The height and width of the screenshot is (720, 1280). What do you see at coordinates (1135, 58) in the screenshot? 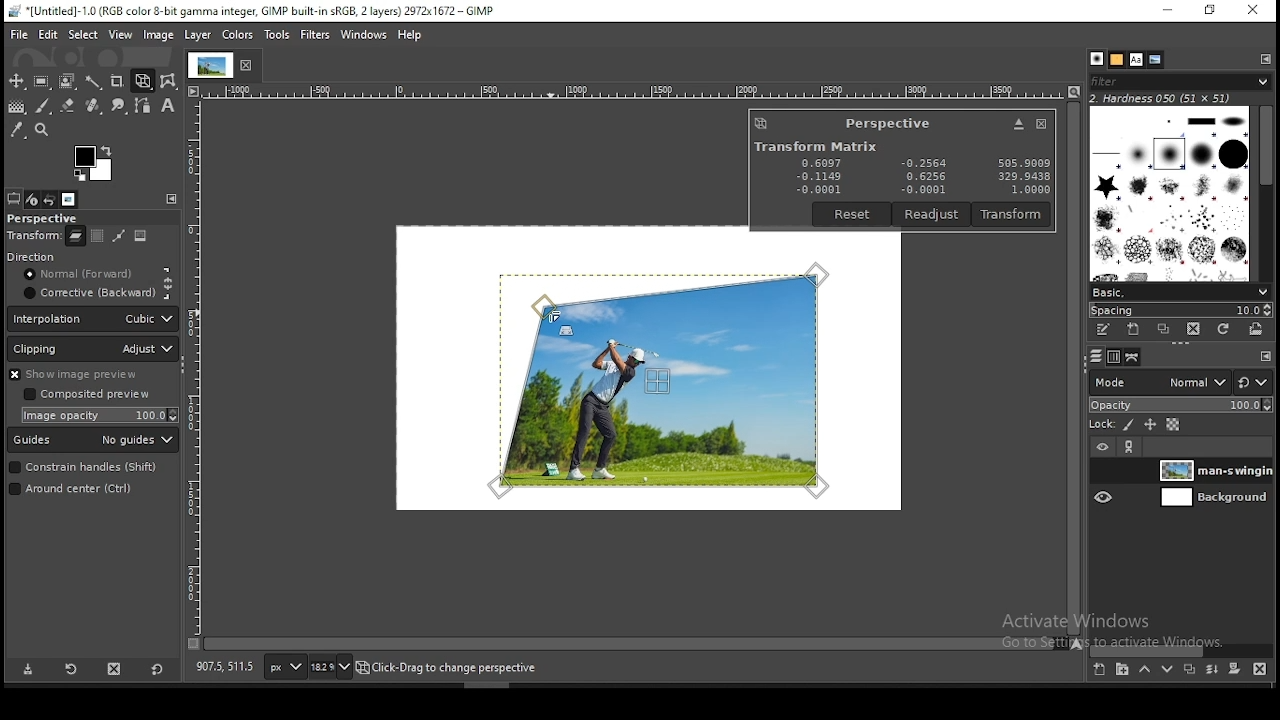
I see `fonts` at bounding box center [1135, 58].